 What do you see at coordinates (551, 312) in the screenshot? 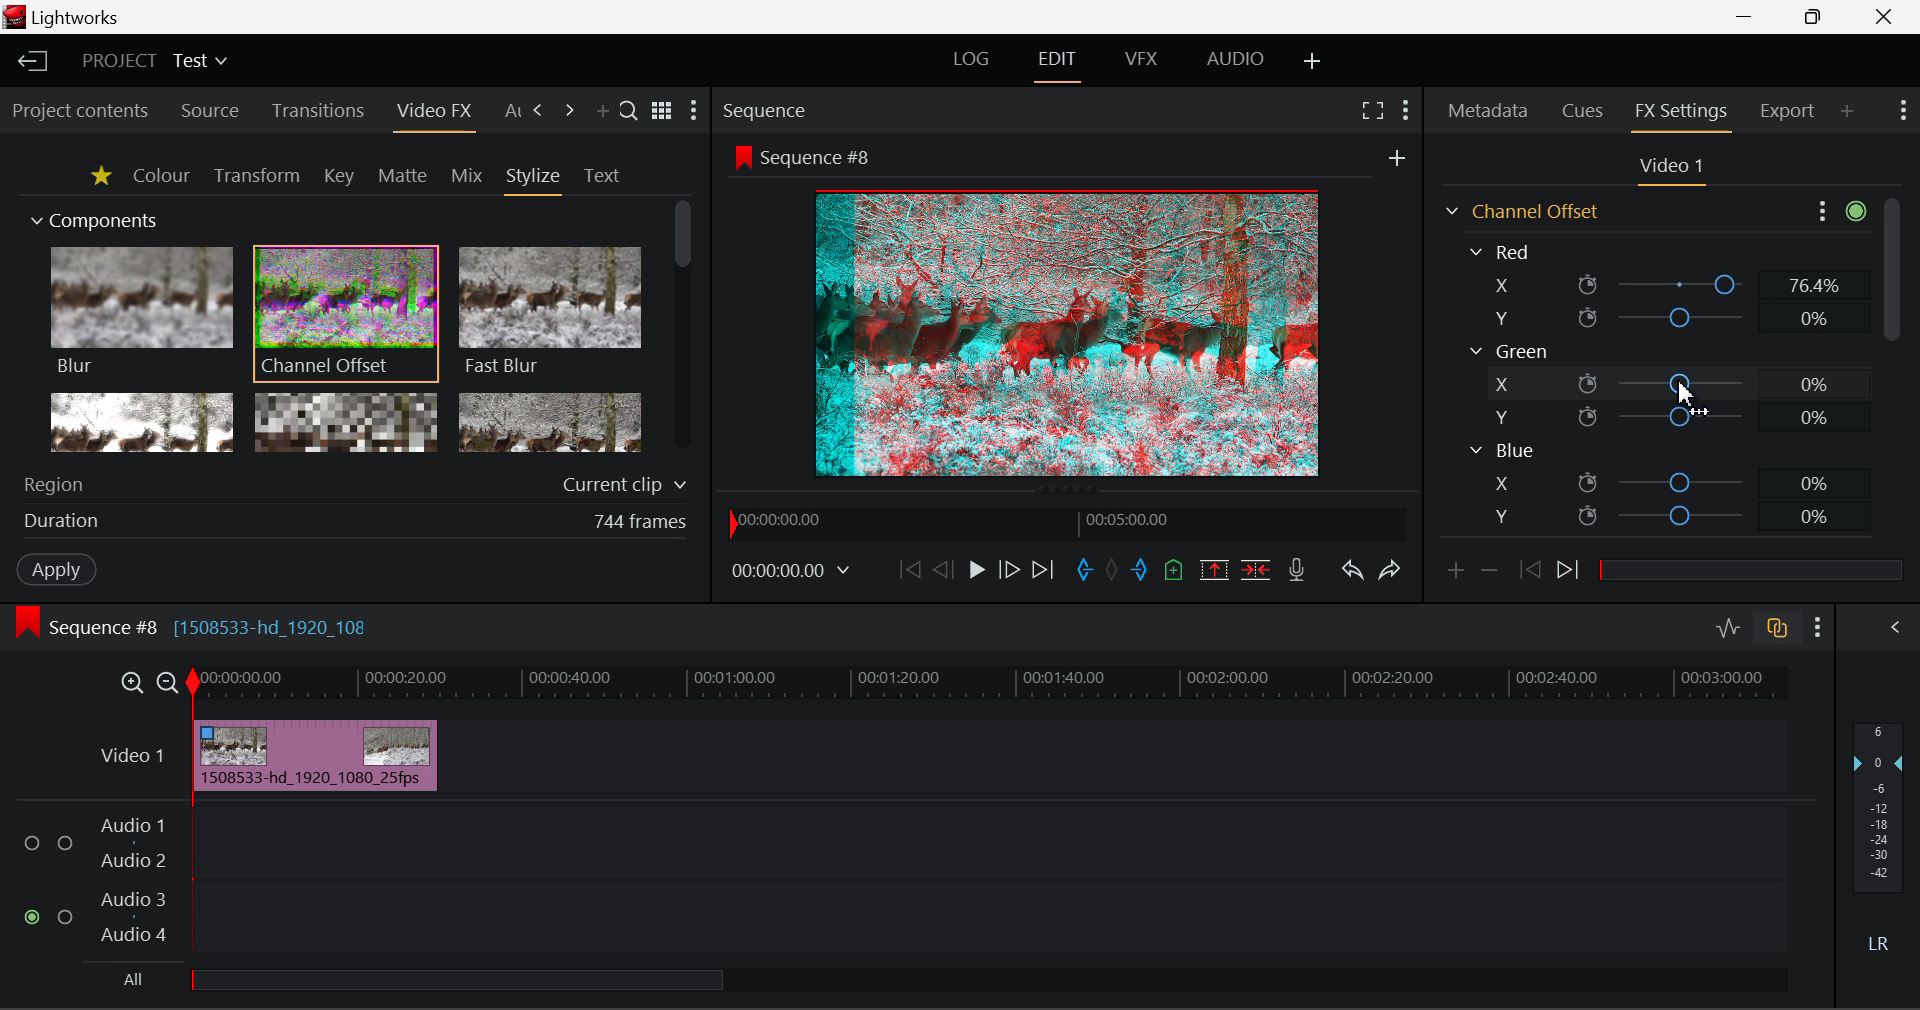
I see `Fast Blur` at bounding box center [551, 312].